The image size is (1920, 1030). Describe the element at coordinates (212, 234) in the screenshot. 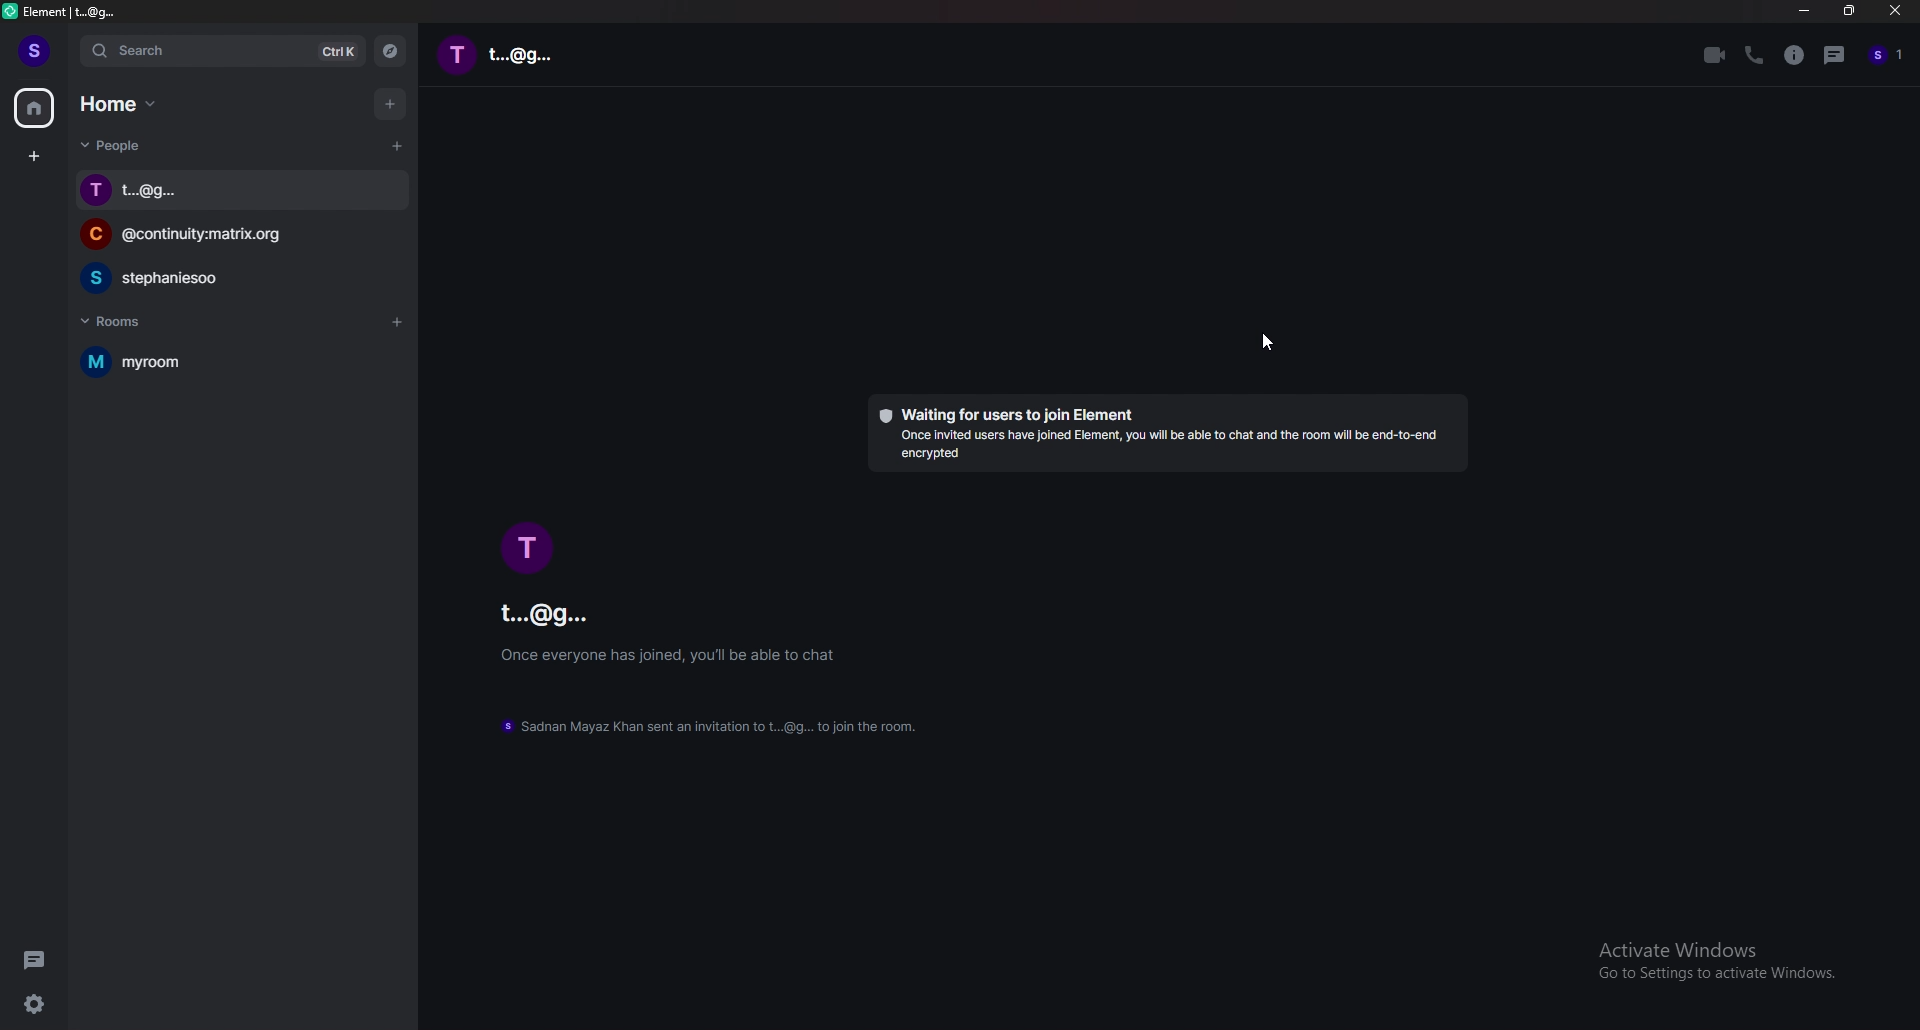

I see `chat` at that location.